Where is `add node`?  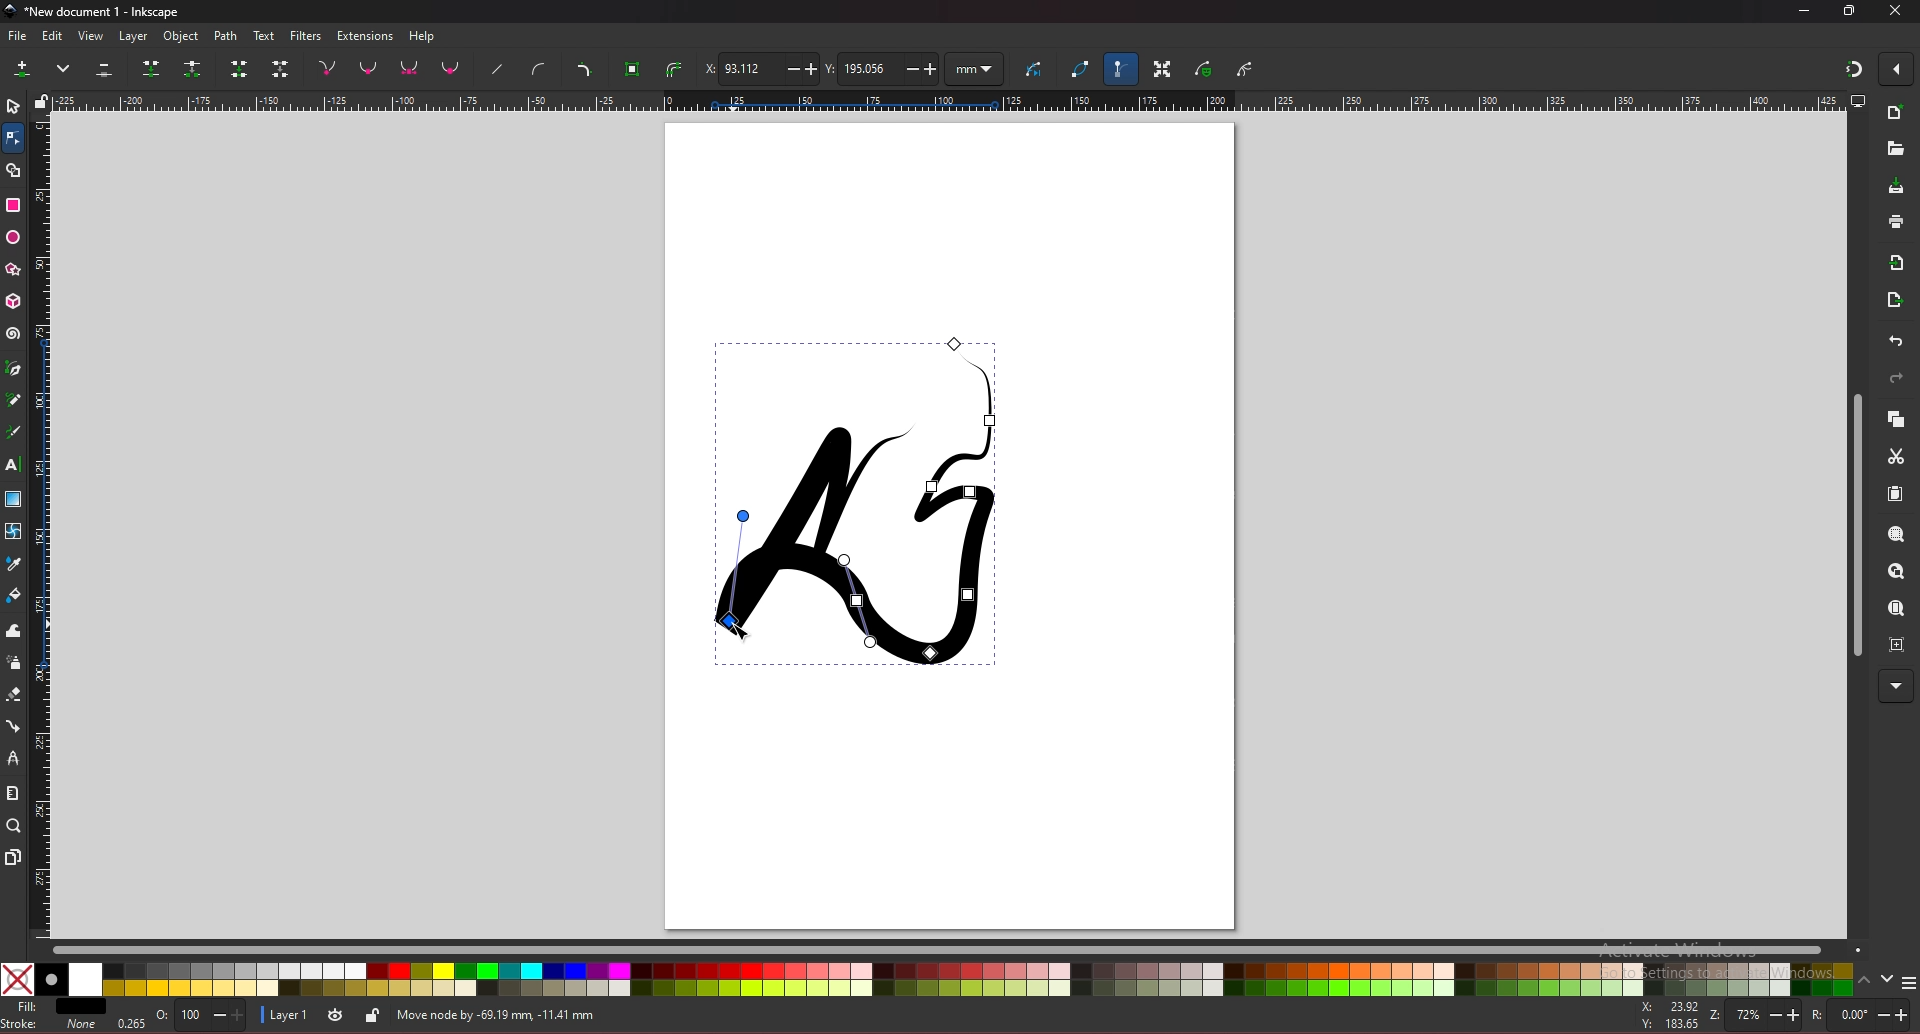
add node is located at coordinates (26, 67).